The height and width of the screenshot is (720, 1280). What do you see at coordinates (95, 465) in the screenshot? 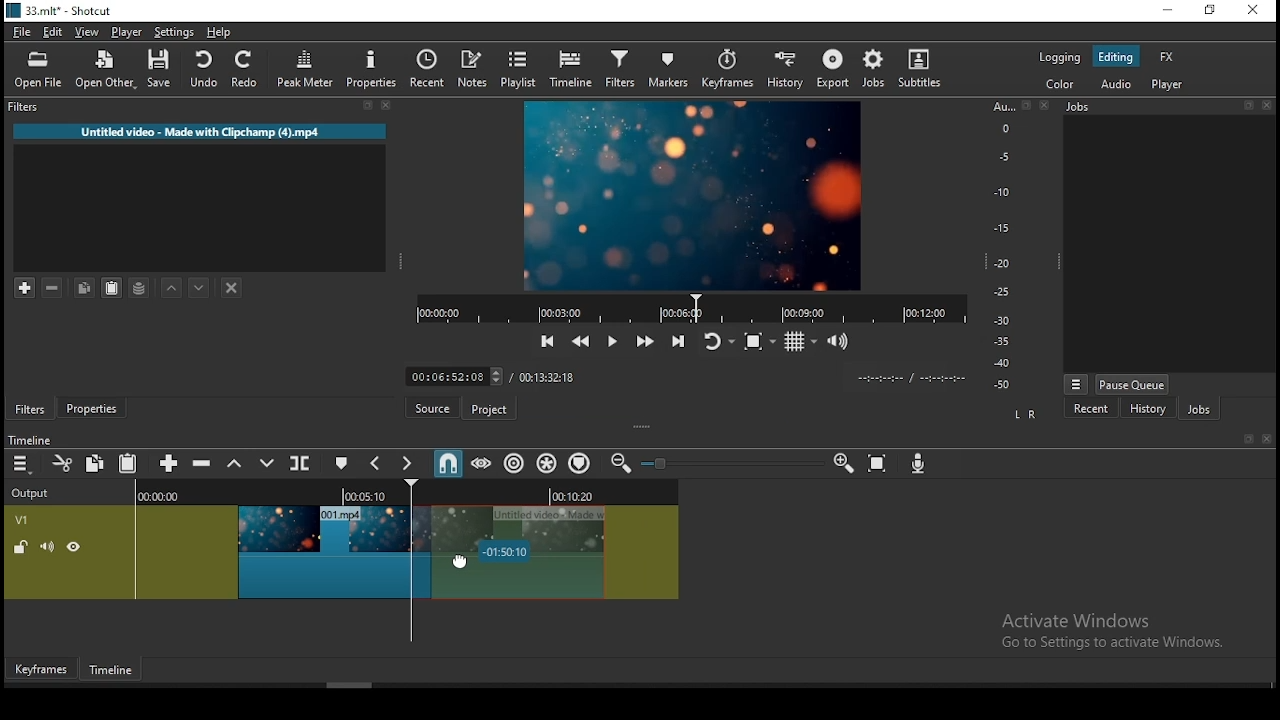
I see `copy` at bounding box center [95, 465].